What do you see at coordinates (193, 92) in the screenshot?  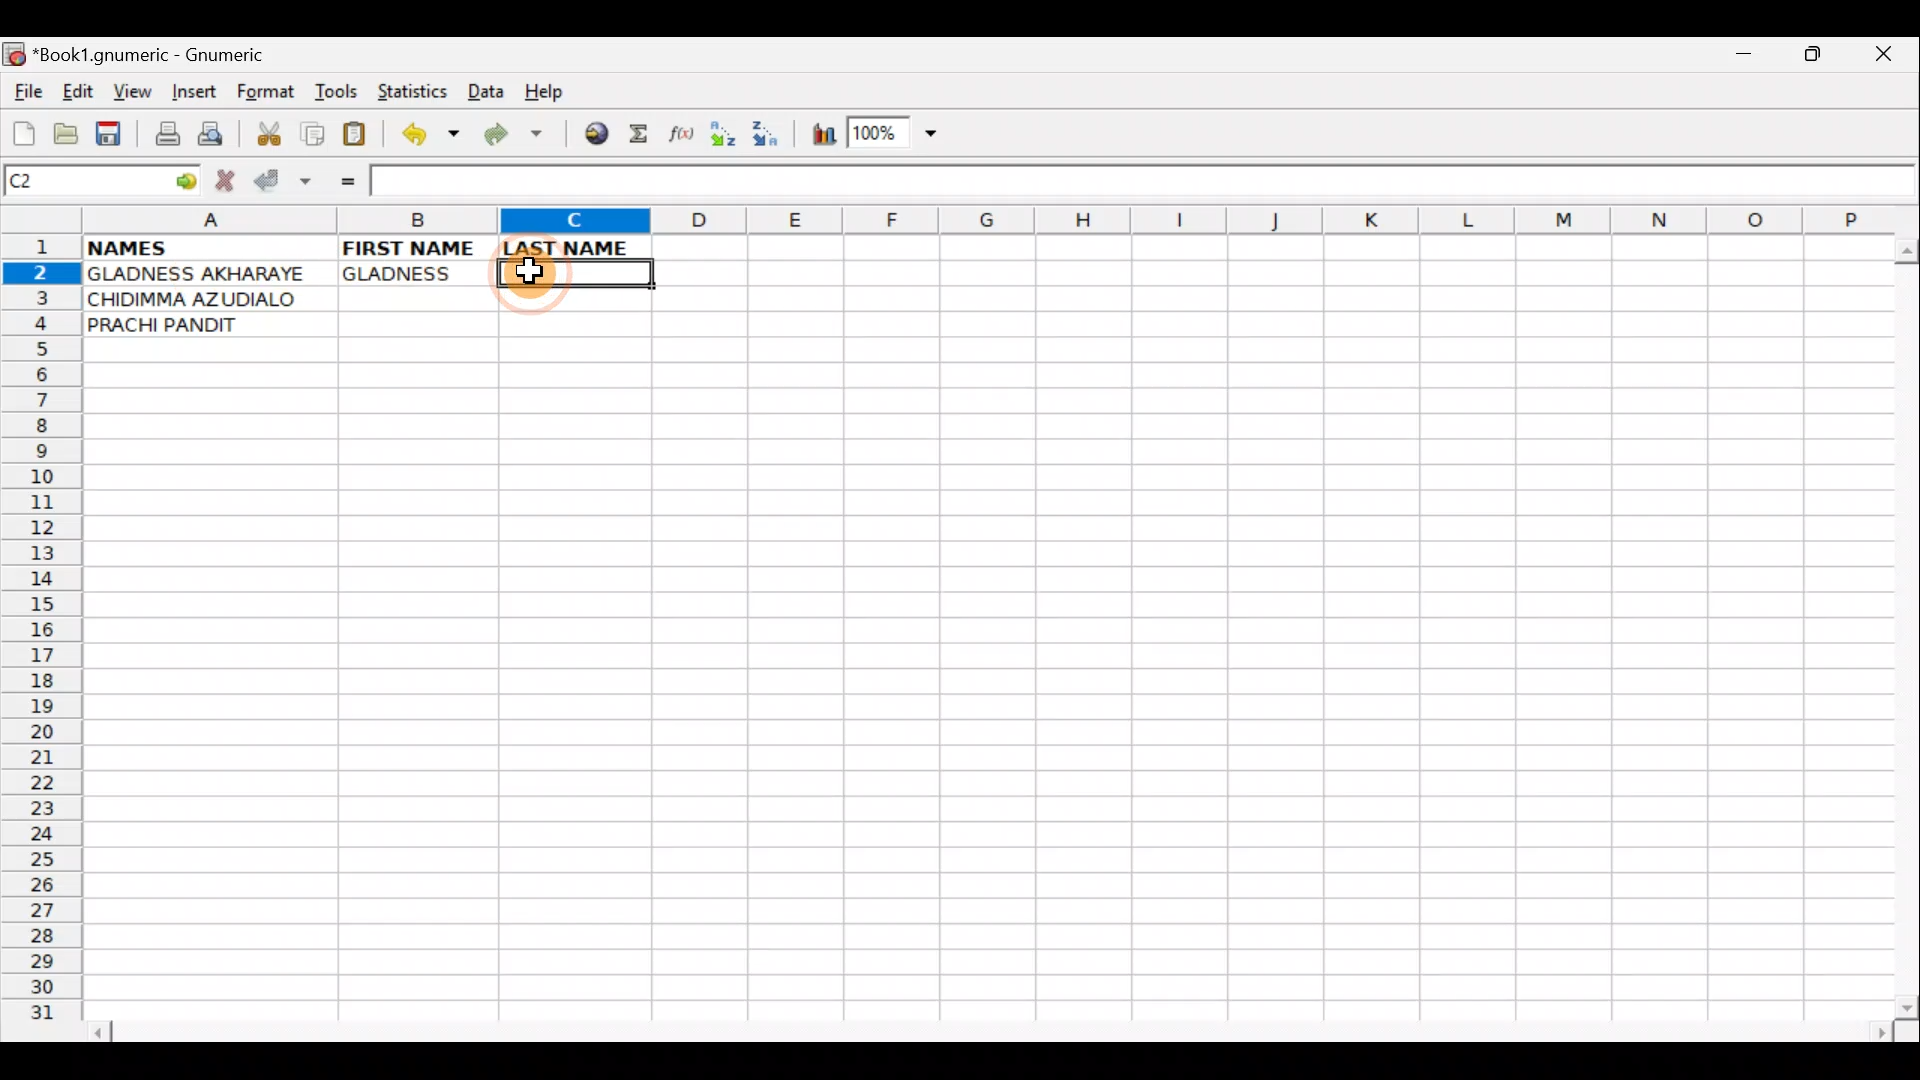 I see `Insert` at bounding box center [193, 92].